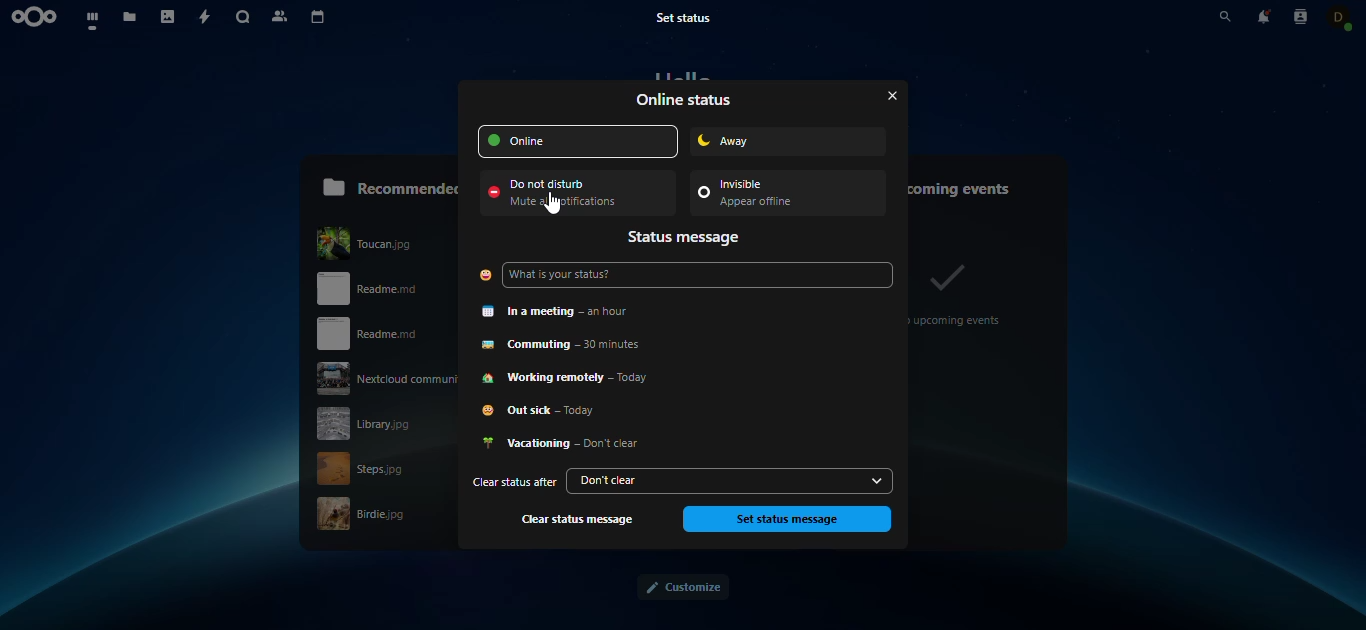  Describe the element at coordinates (575, 344) in the screenshot. I see `commuting` at that location.